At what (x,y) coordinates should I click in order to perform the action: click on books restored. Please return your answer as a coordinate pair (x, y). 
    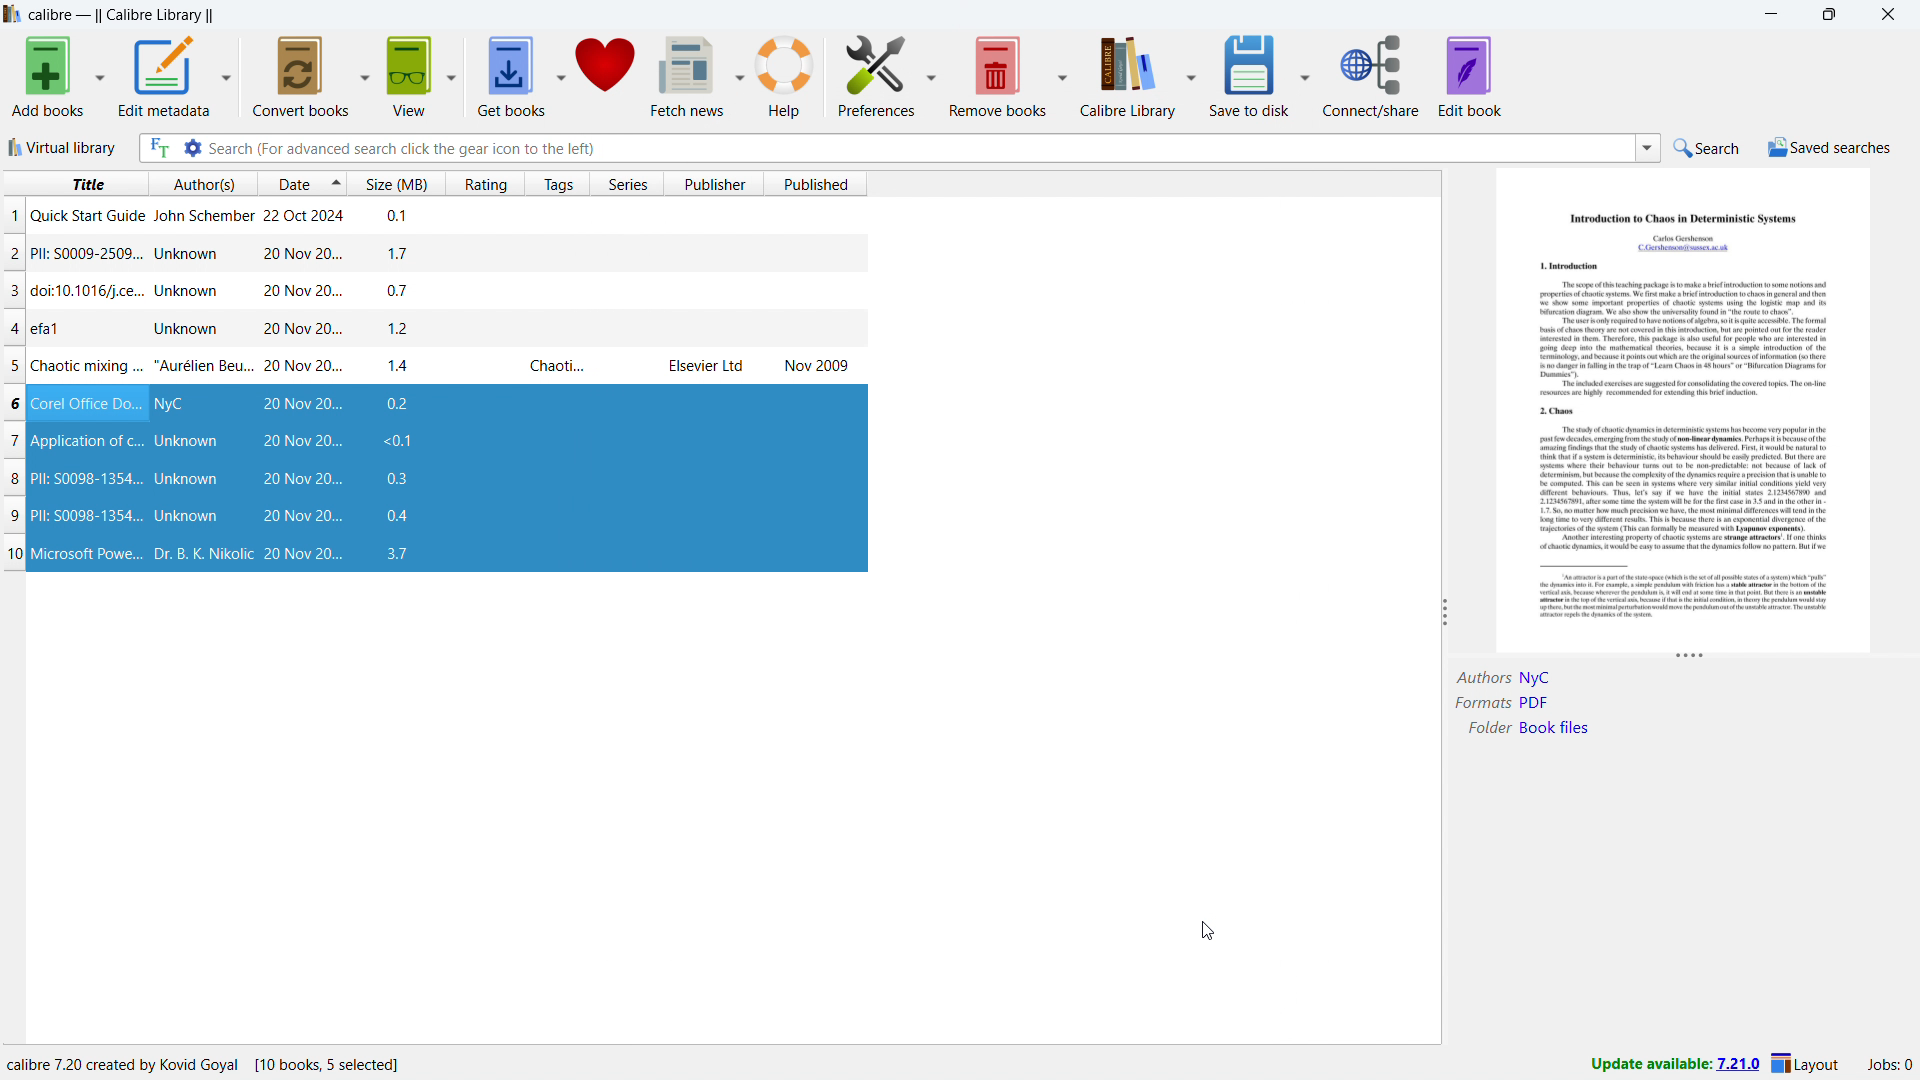
    Looking at the image, I should click on (442, 480).